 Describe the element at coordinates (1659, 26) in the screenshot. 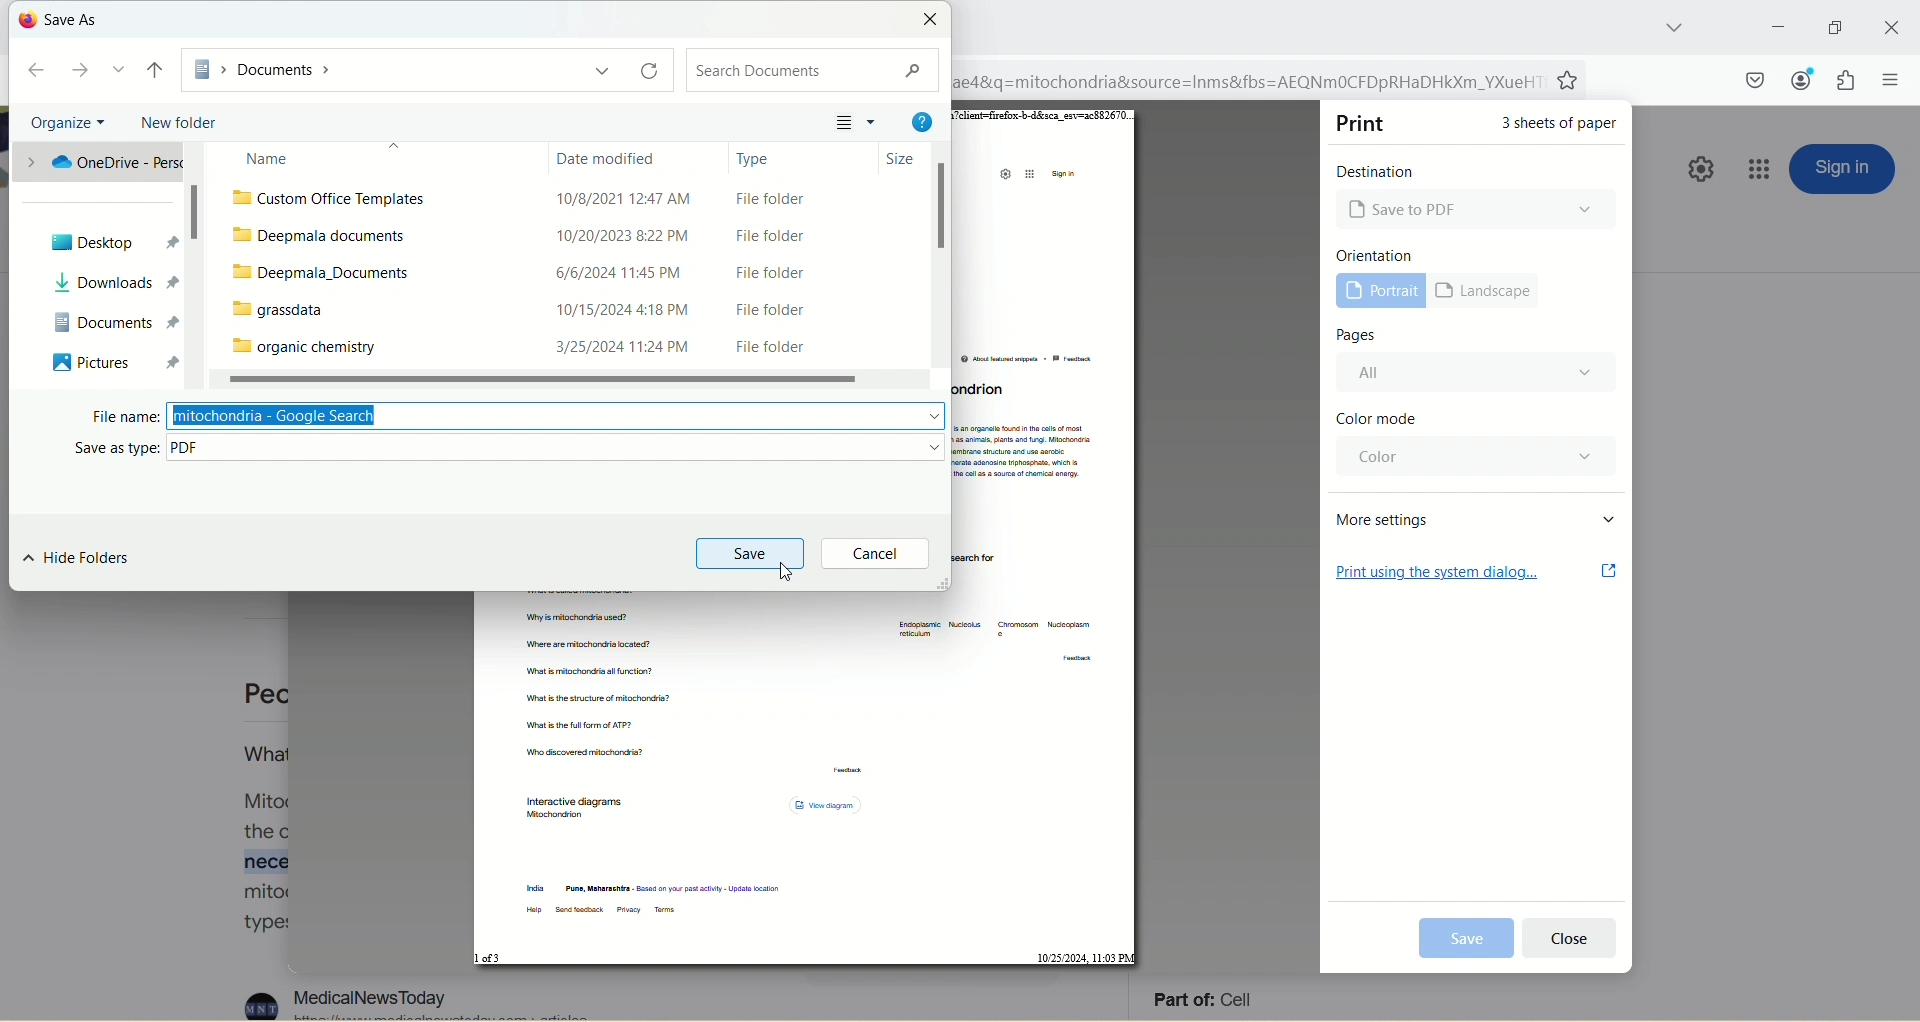

I see `list all tabs` at that location.